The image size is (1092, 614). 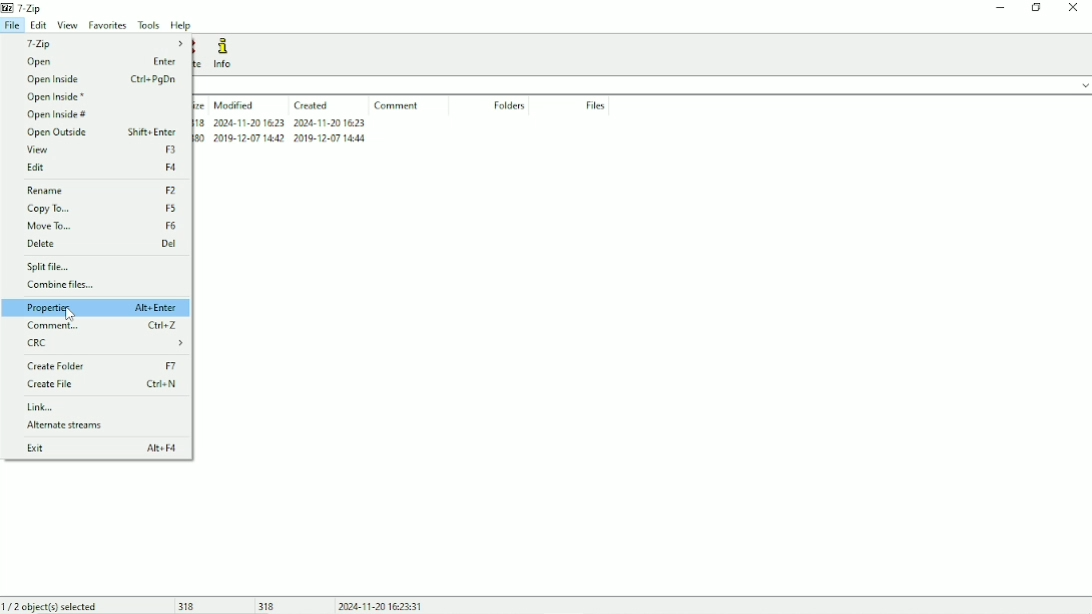 I want to click on Open, so click(x=100, y=61).